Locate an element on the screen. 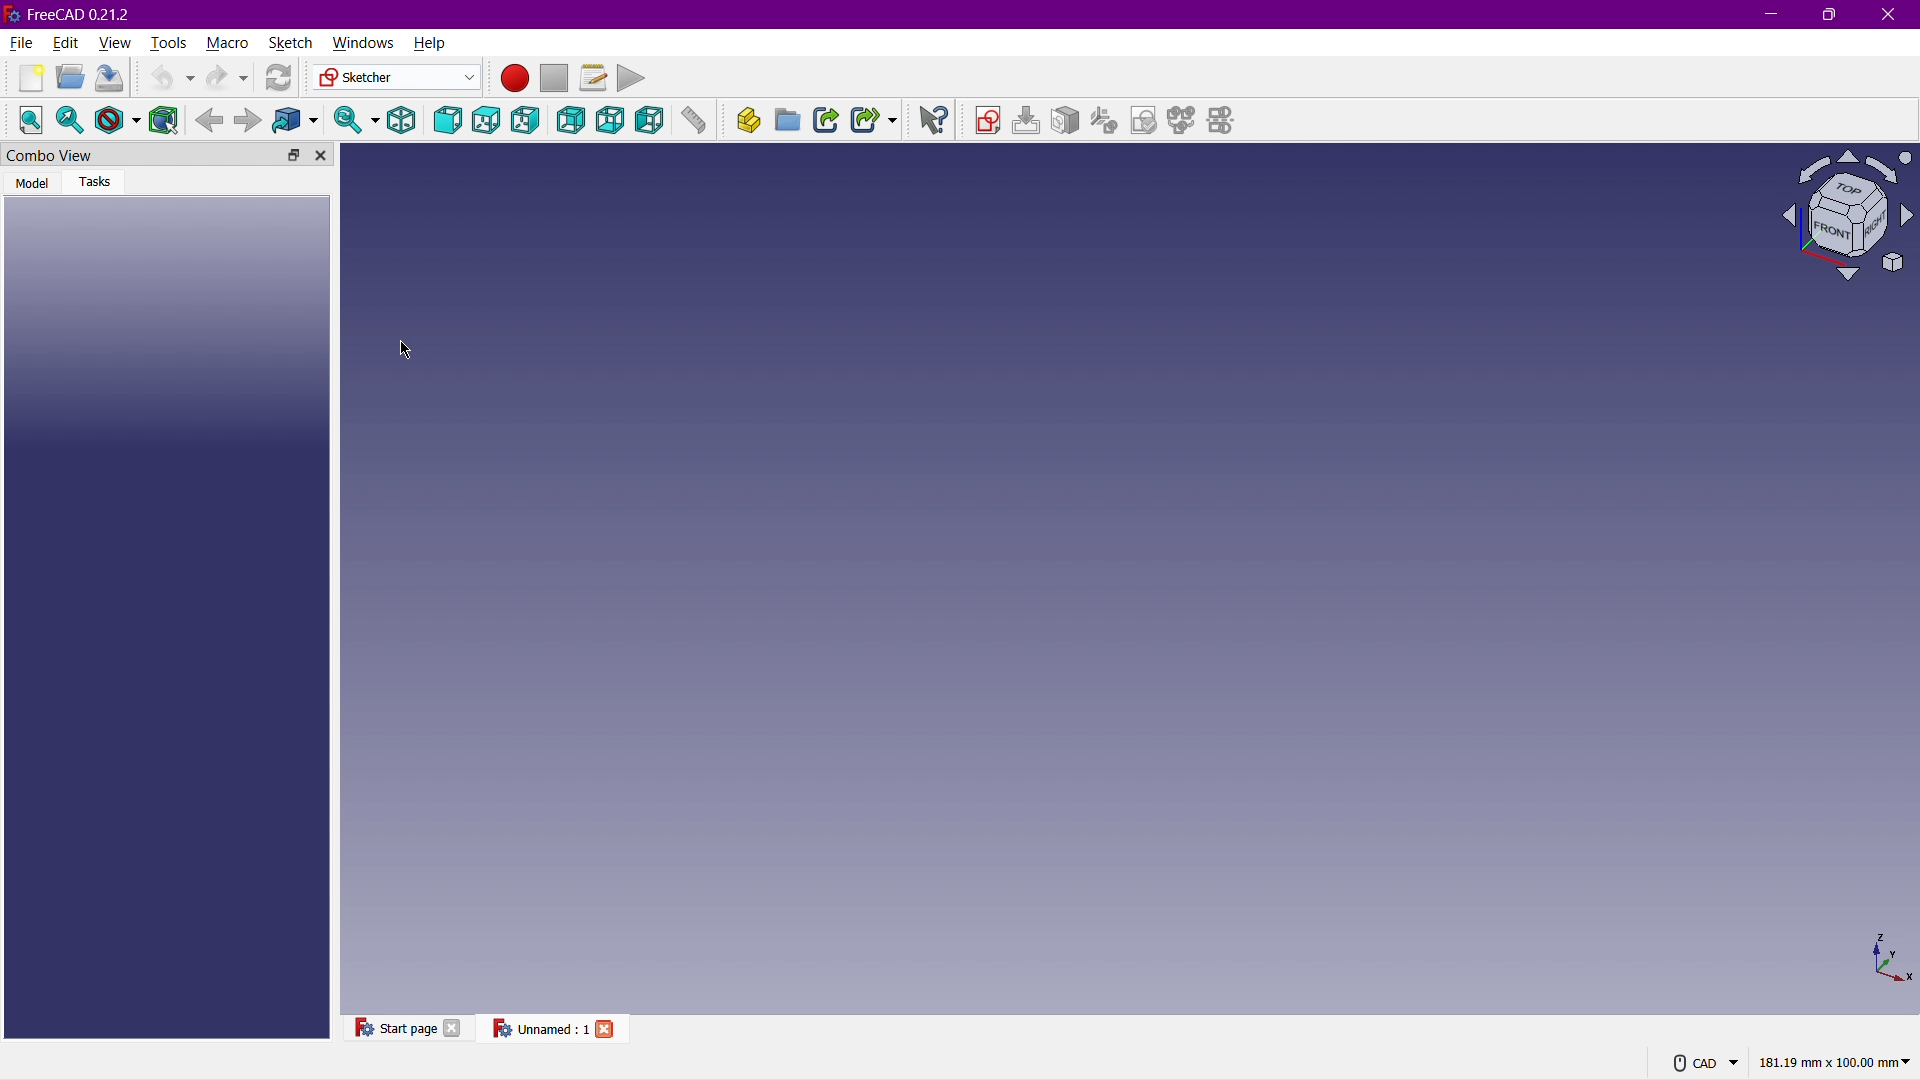 The image size is (1920, 1080). Undo is located at coordinates (166, 75).